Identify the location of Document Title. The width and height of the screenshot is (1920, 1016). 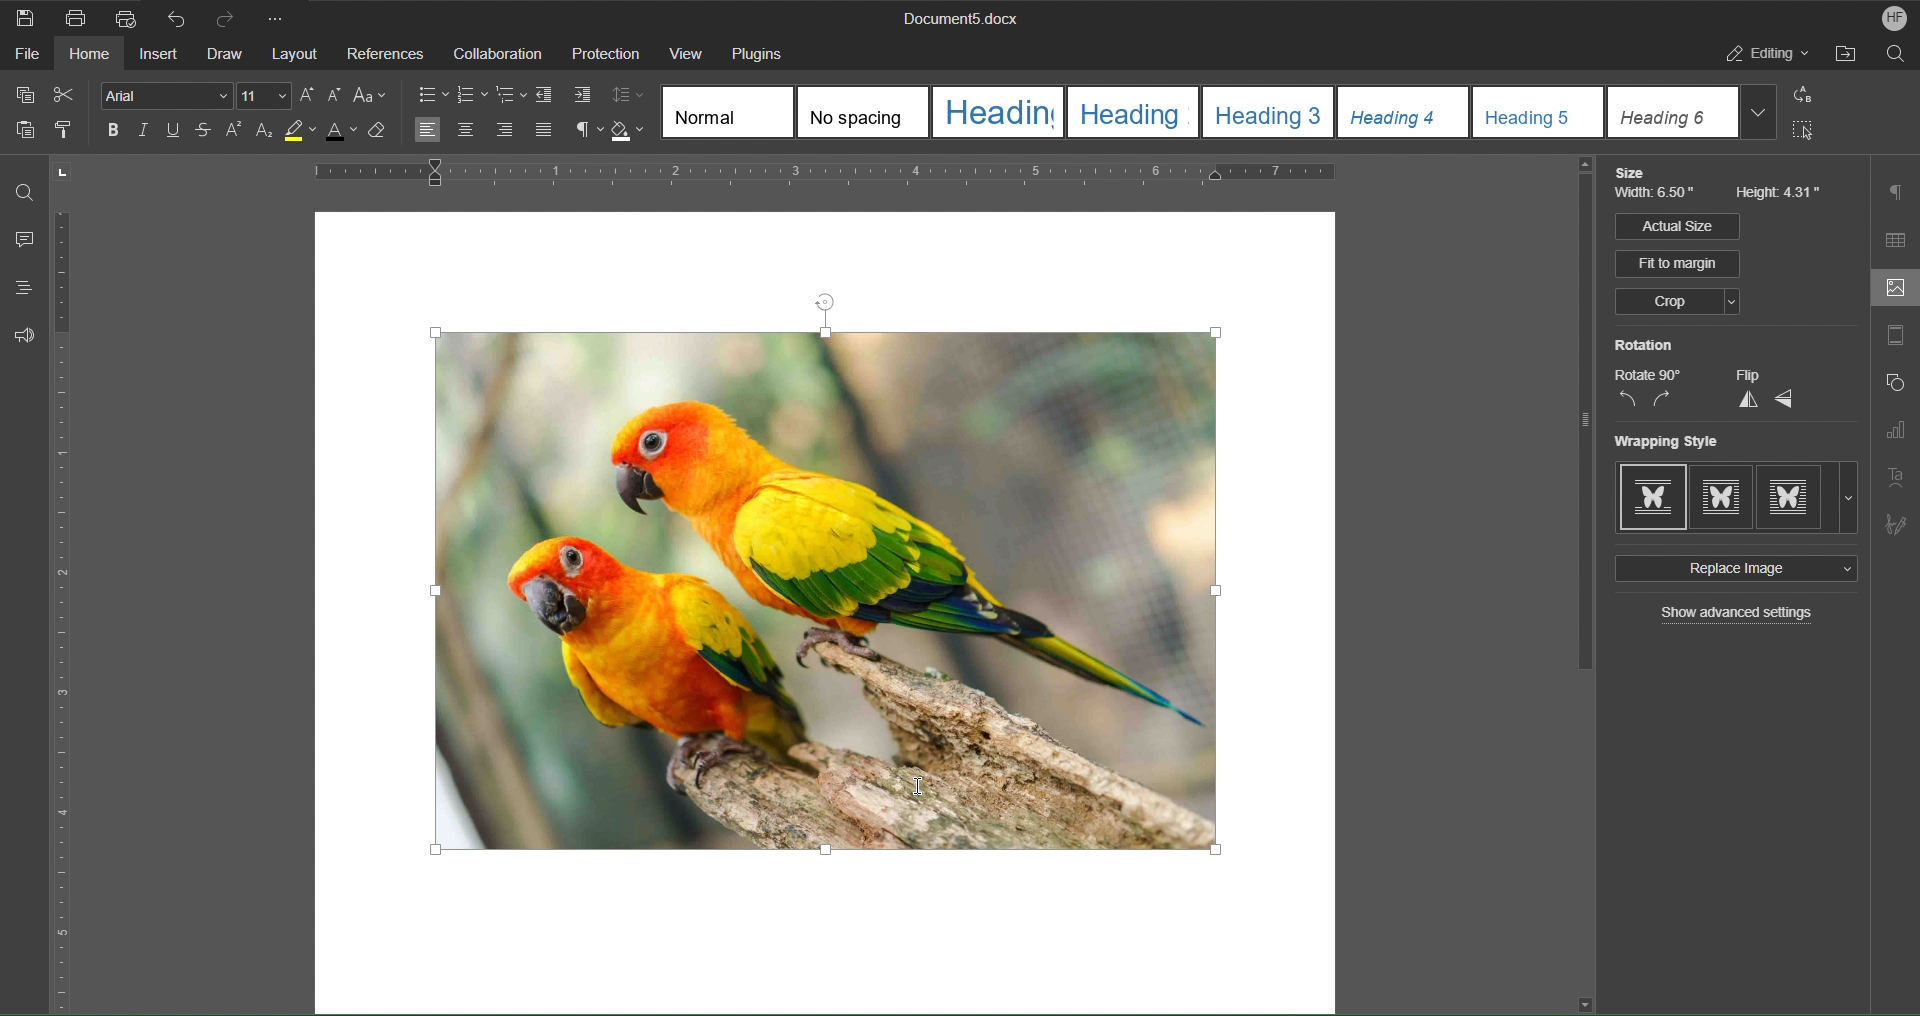
(957, 20).